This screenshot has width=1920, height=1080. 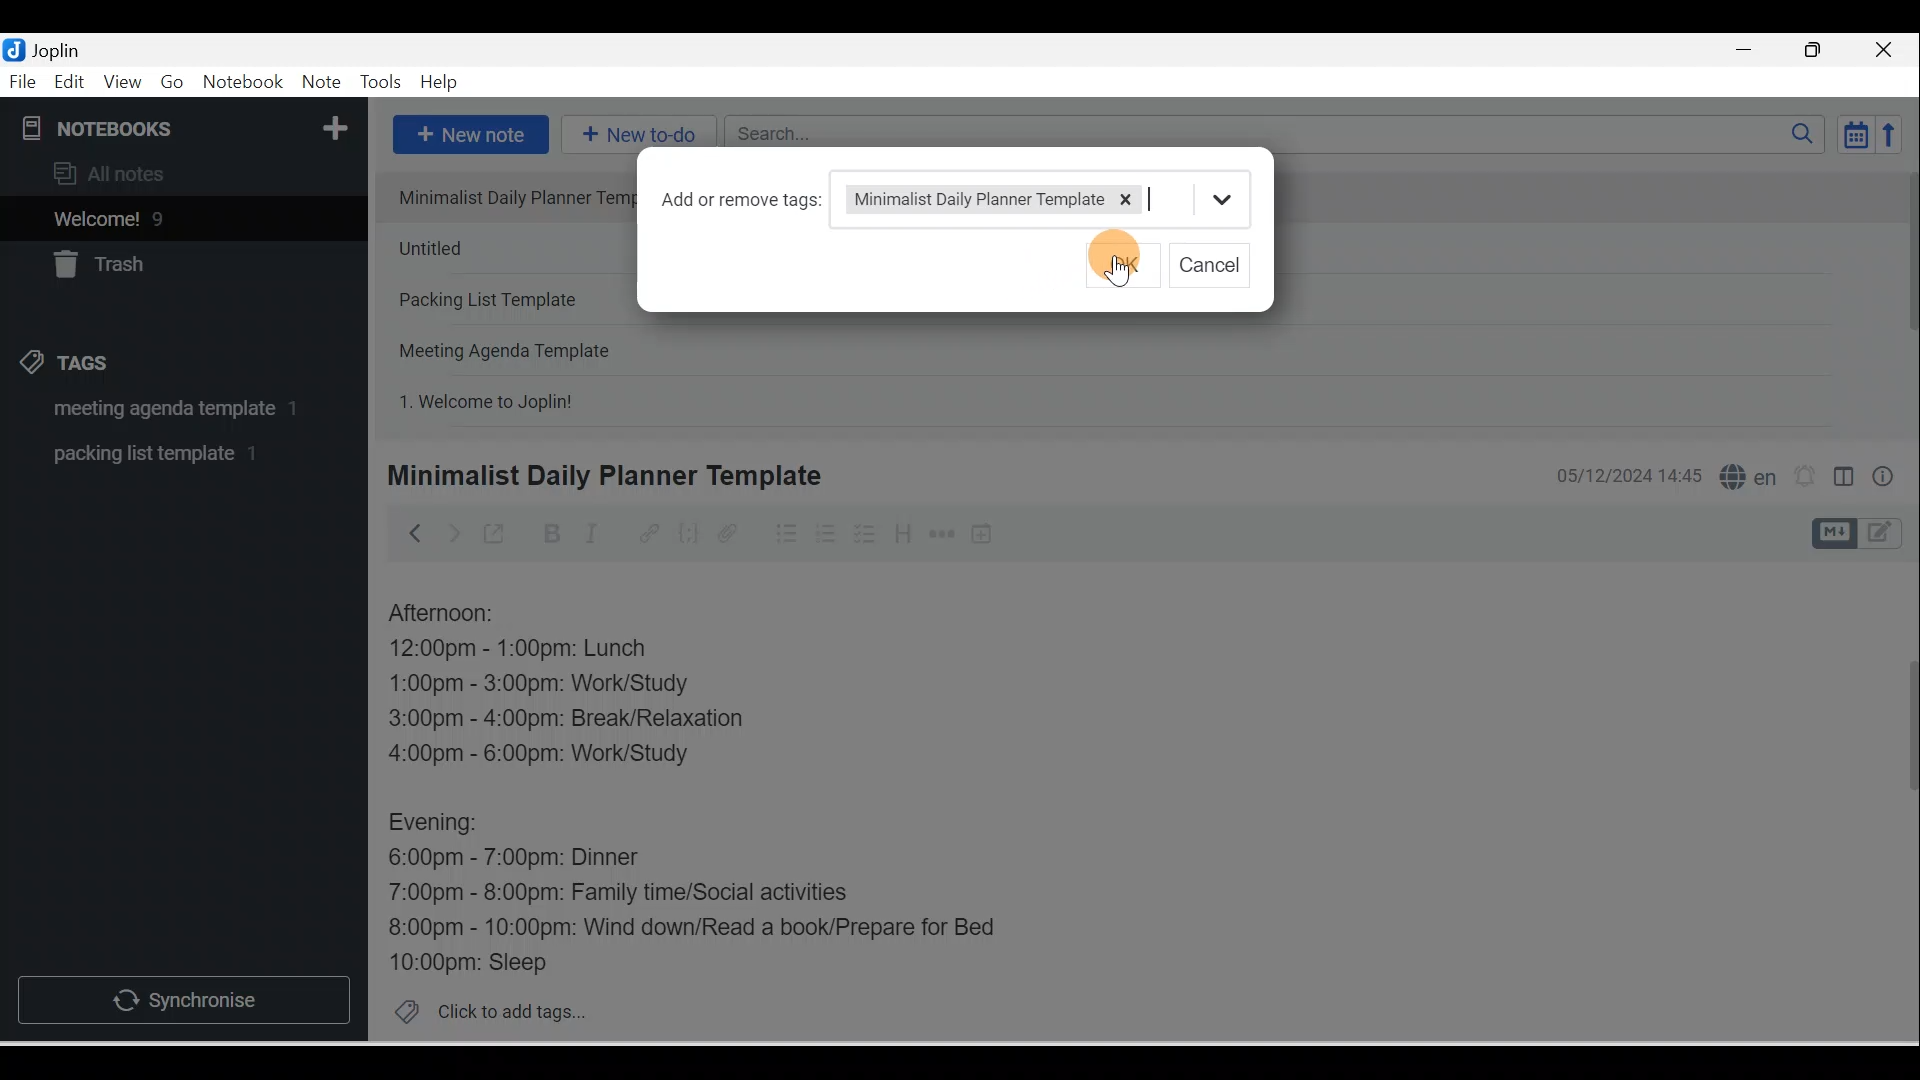 What do you see at coordinates (782, 533) in the screenshot?
I see `Bulleted list` at bounding box center [782, 533].